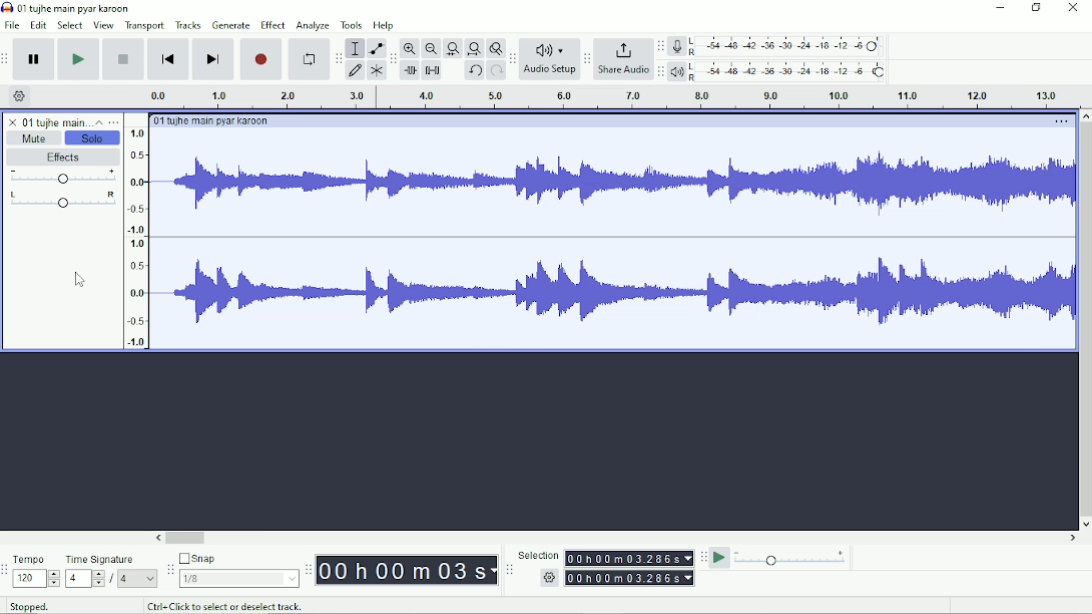 The image size is (1092, 614). Describe the element at coordinates (629, 555) in the screenshot. I see `Selection` at that location.